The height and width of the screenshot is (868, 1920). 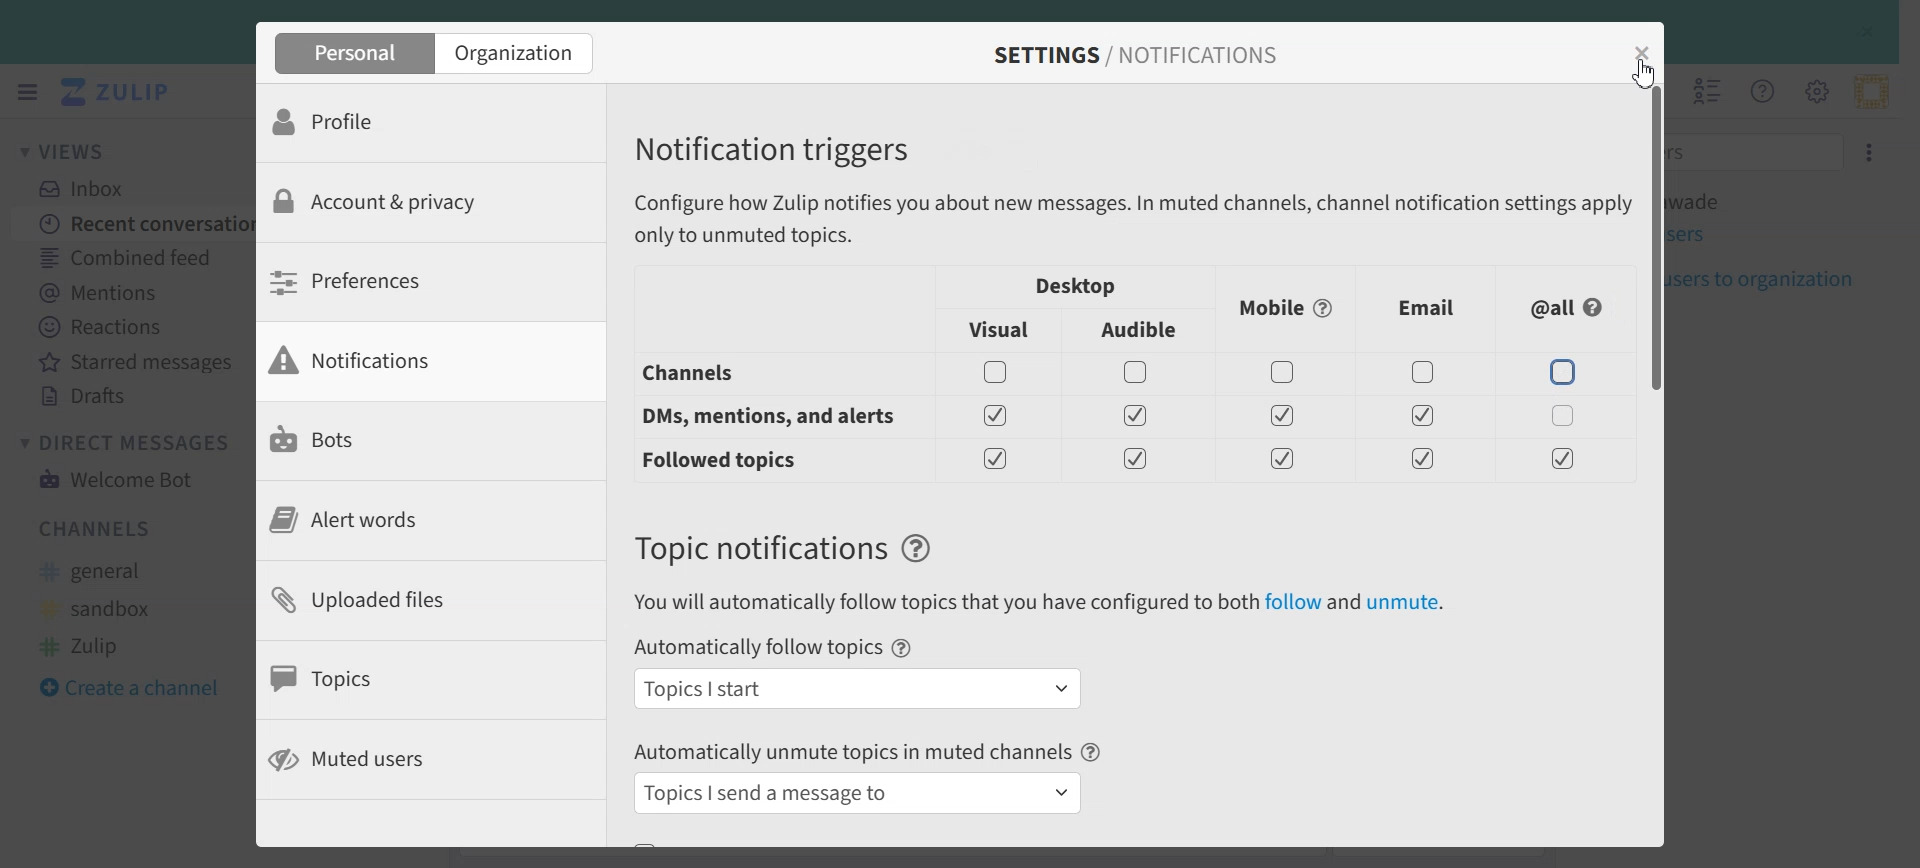 I want to click on Hide user list, so click(x=1708, y=91).